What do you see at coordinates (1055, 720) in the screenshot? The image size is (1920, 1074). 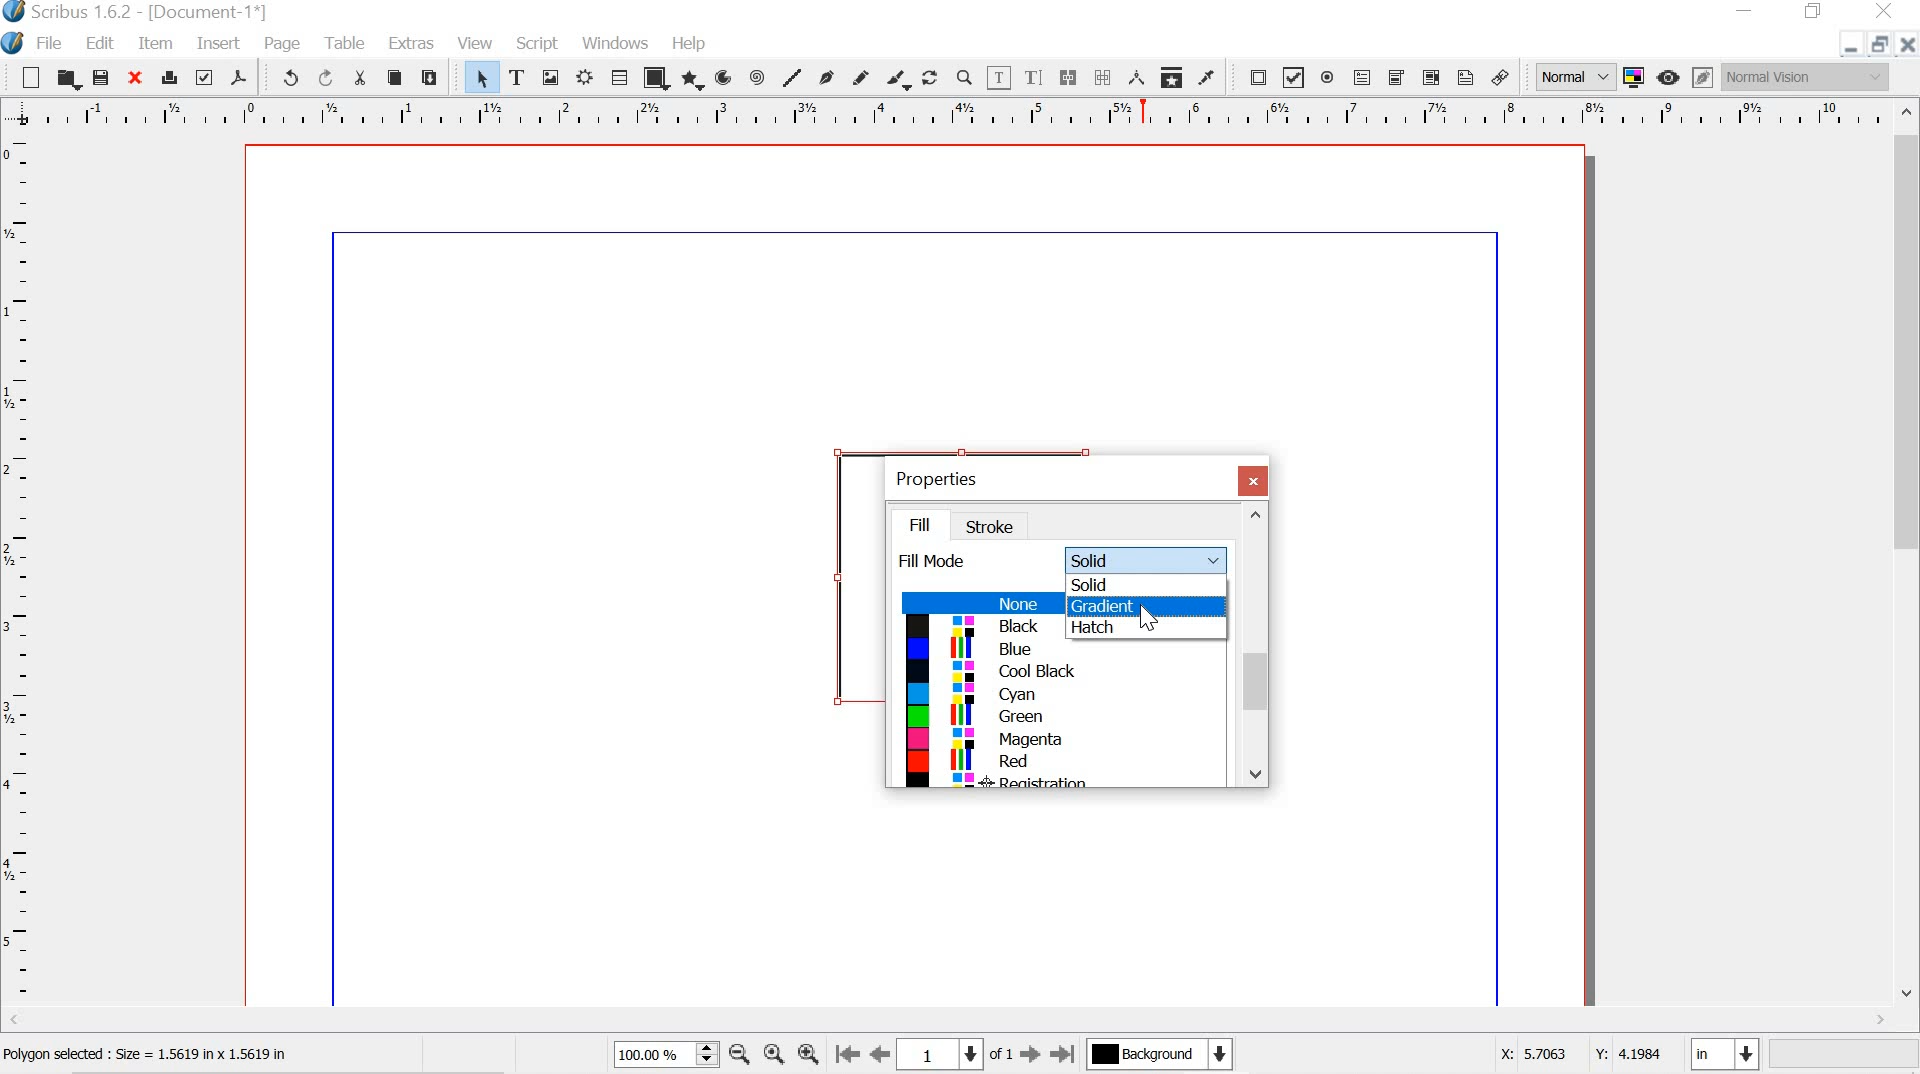 I see `green` at bounding box center [1055, 720].